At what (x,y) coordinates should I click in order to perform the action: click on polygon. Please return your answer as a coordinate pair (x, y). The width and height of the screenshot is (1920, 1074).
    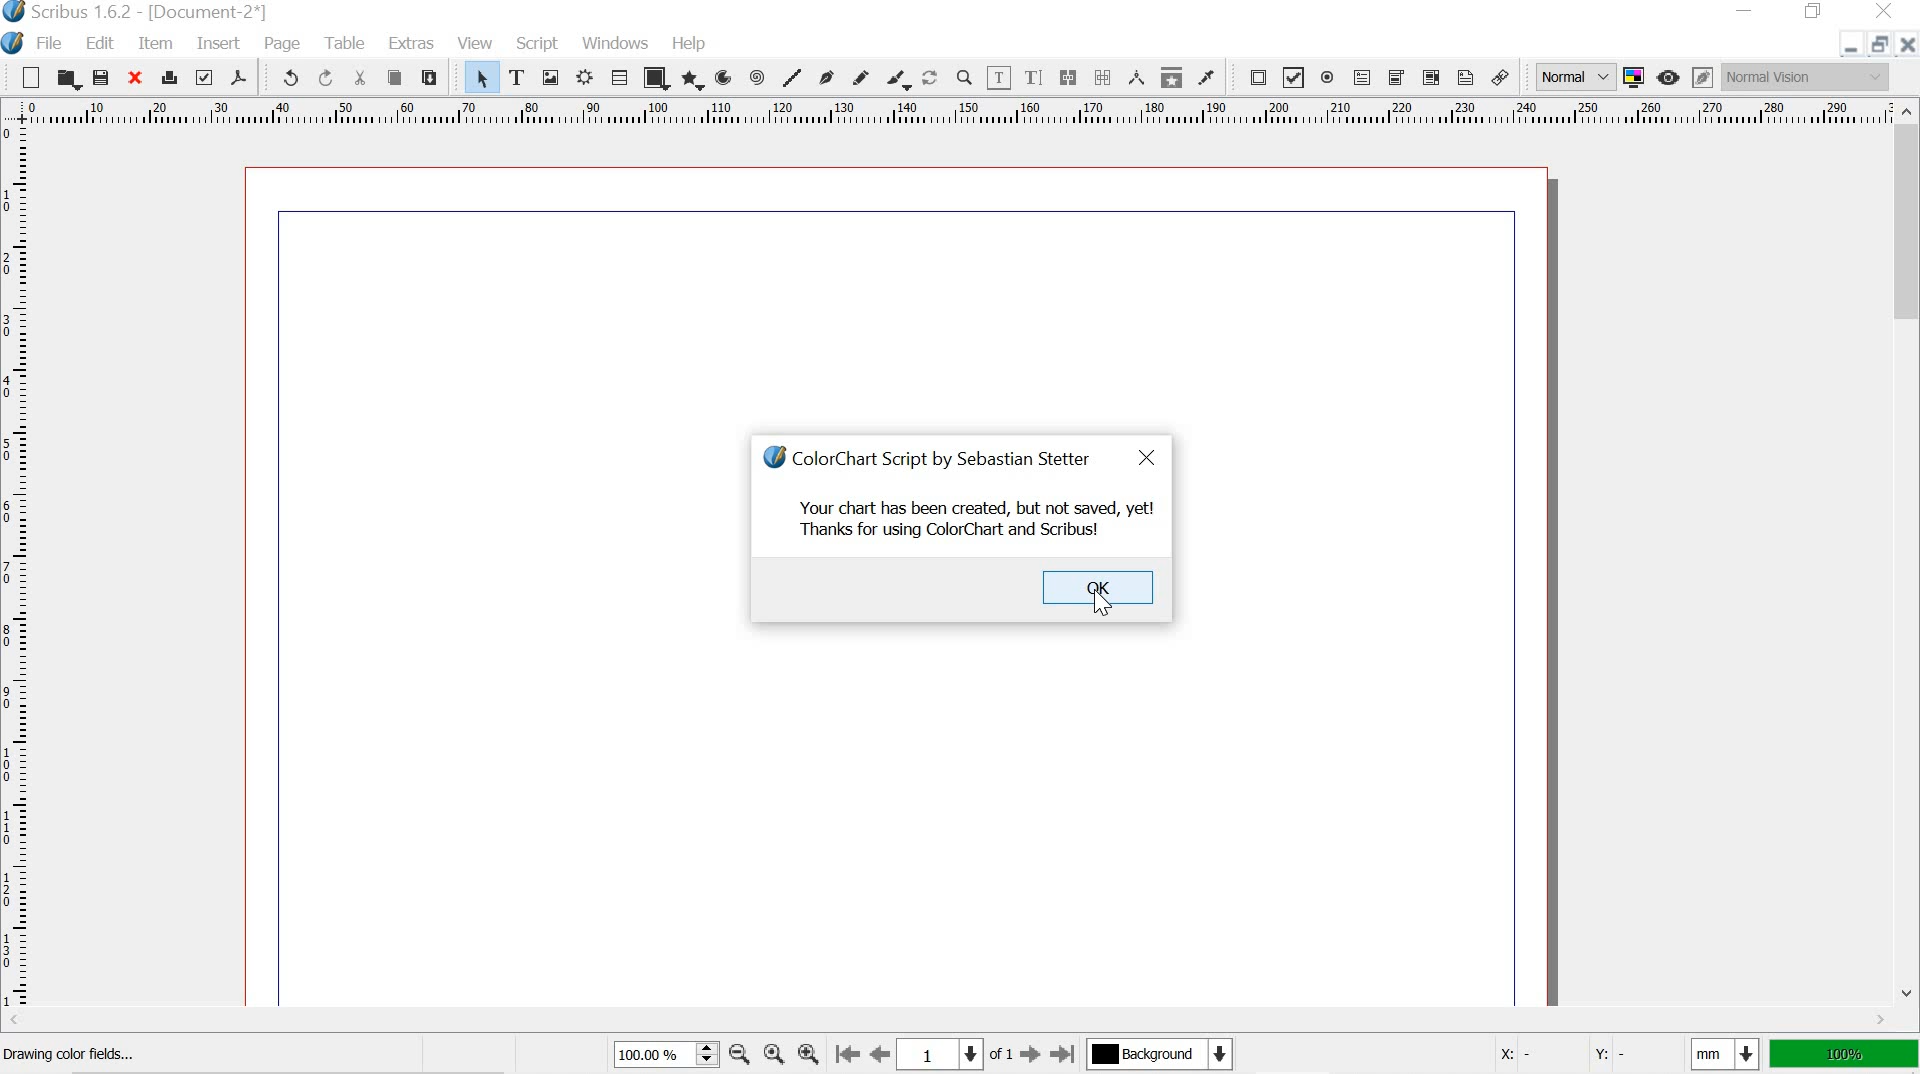
    Looking at the image, I should click on (694, 80).